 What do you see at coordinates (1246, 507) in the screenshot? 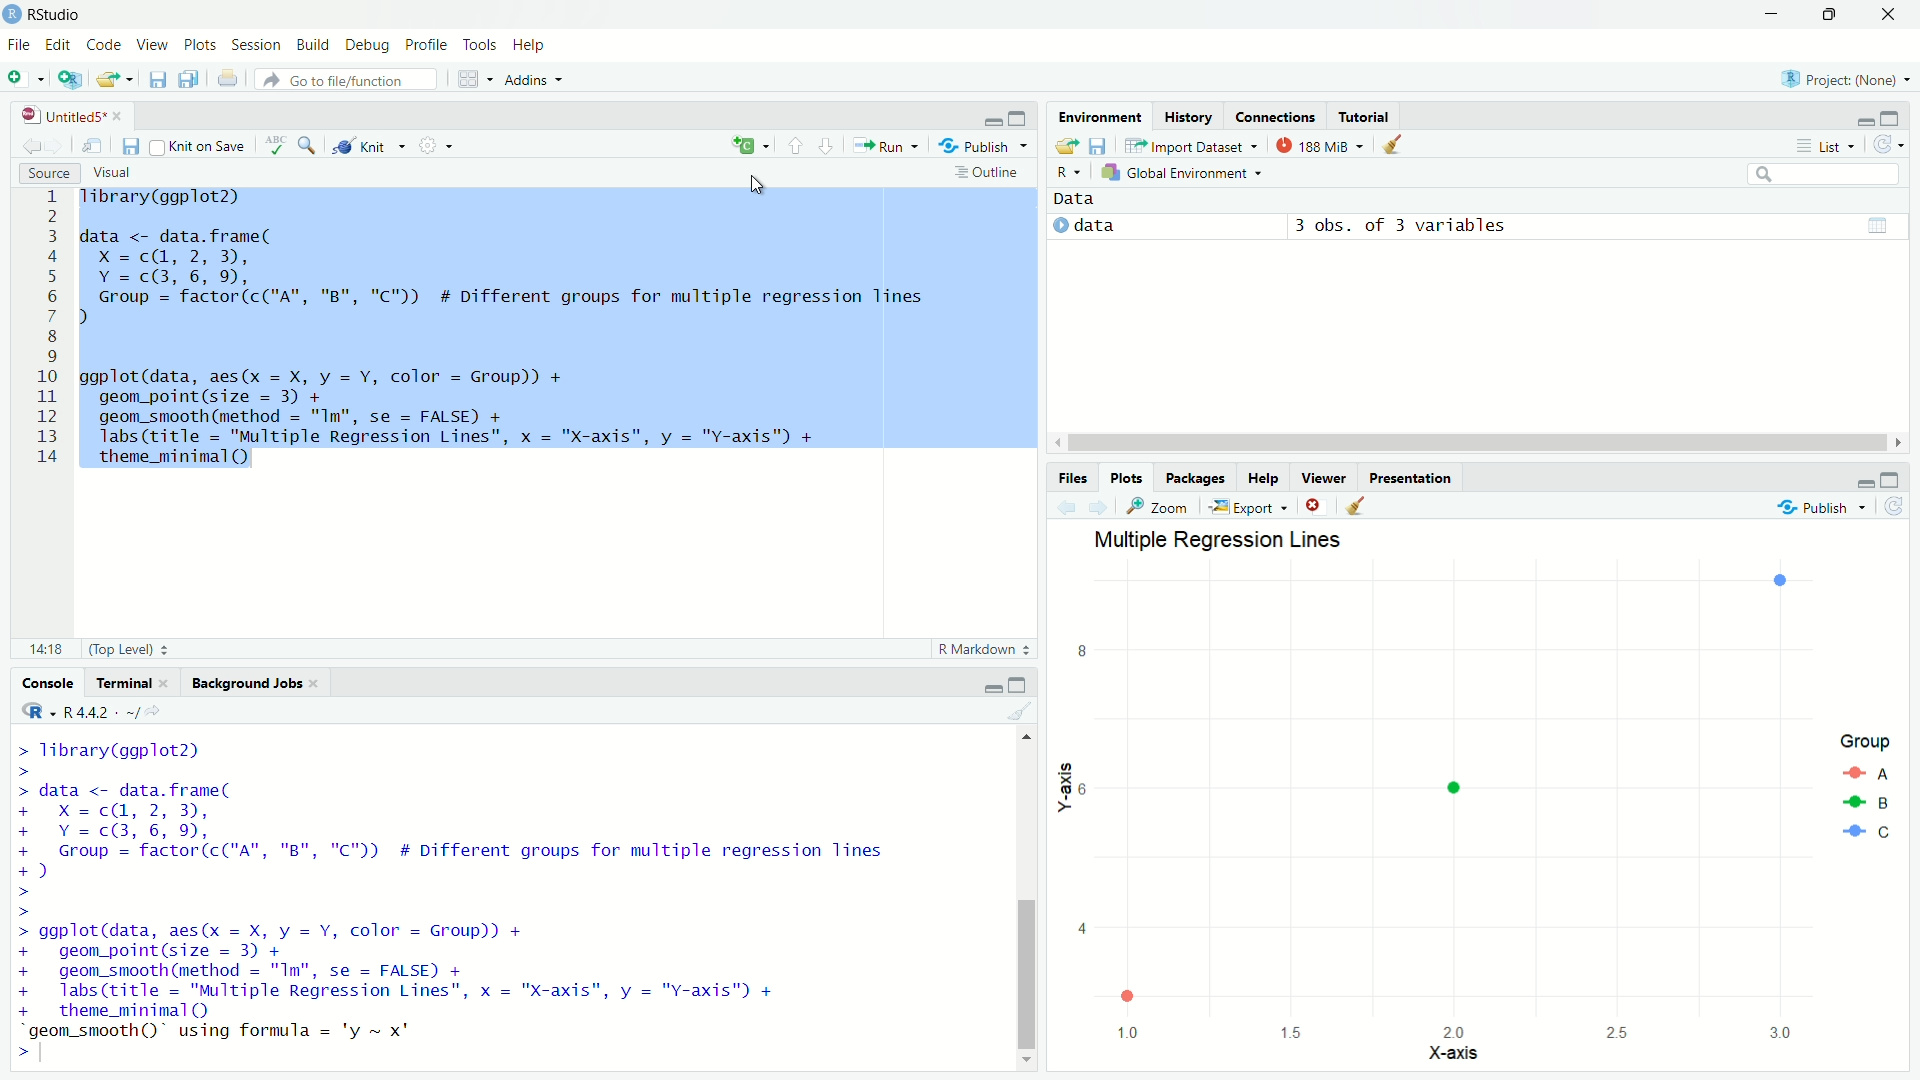
I see `Export «` at bounding box center [1246, 507].